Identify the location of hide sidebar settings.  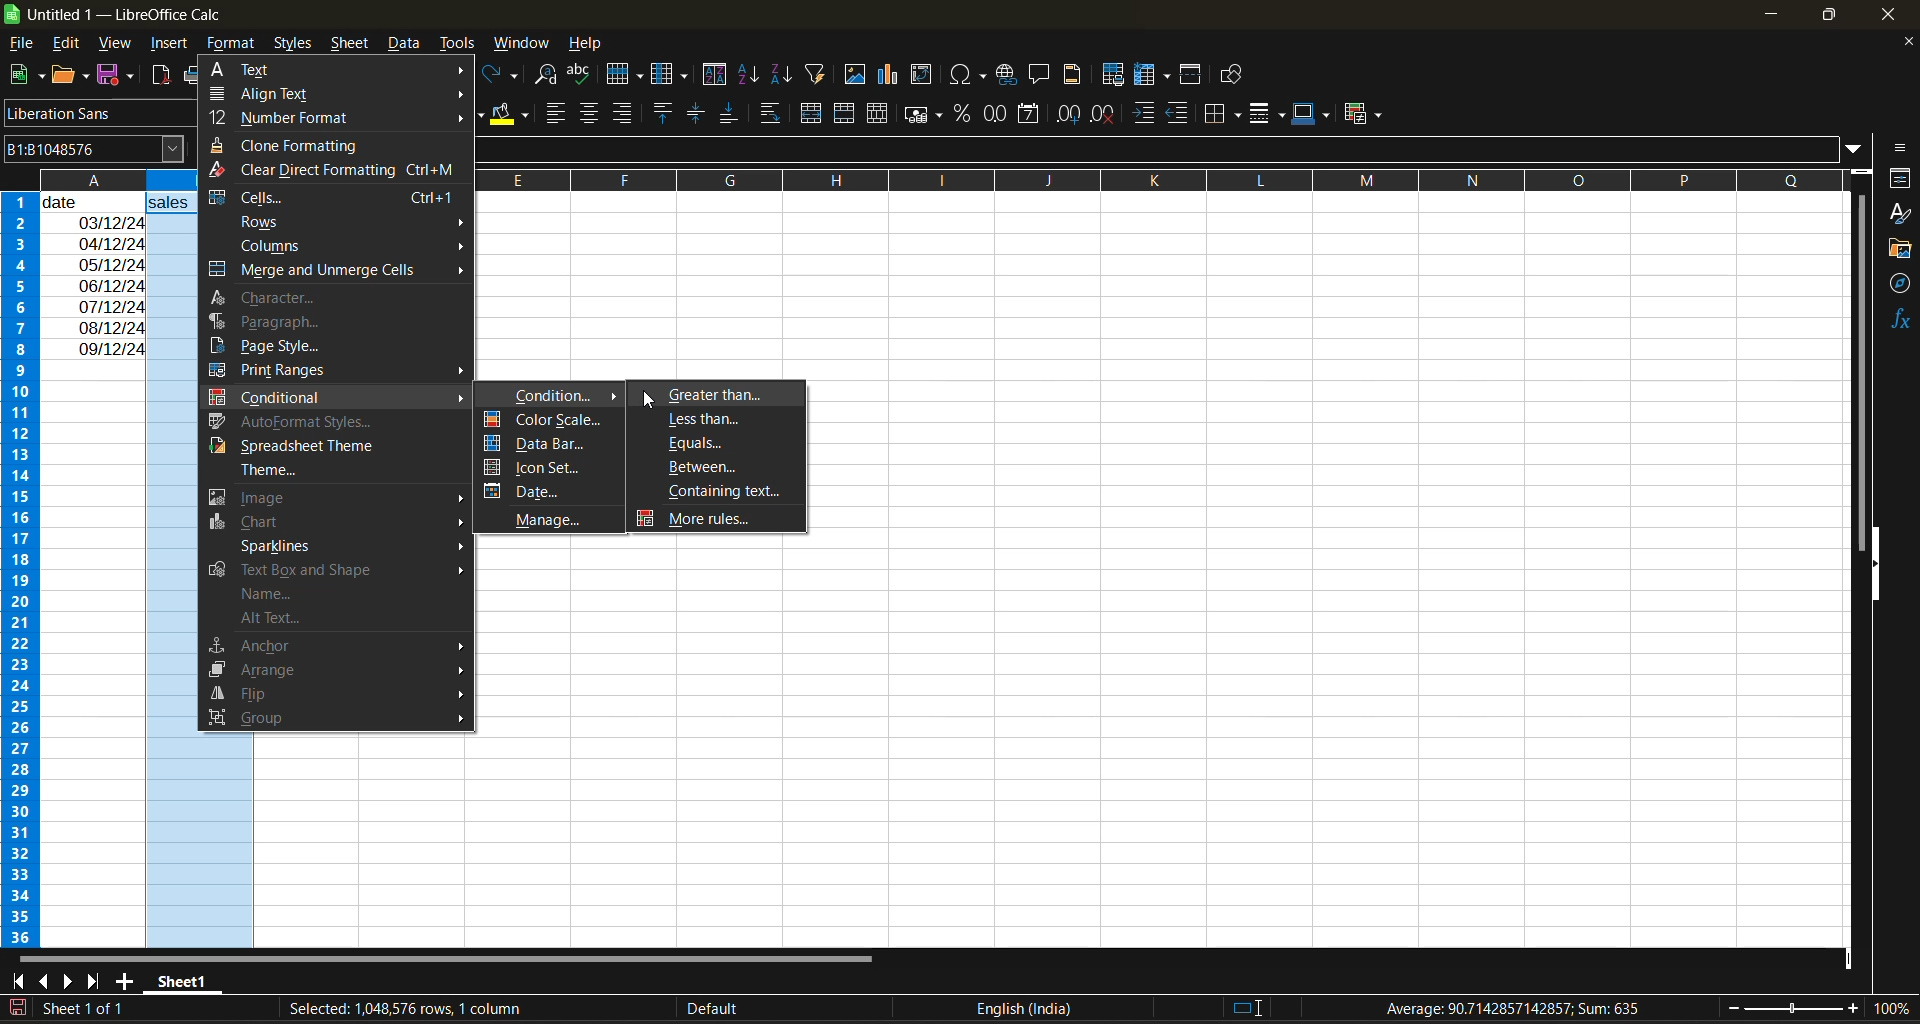
(1902, 149).